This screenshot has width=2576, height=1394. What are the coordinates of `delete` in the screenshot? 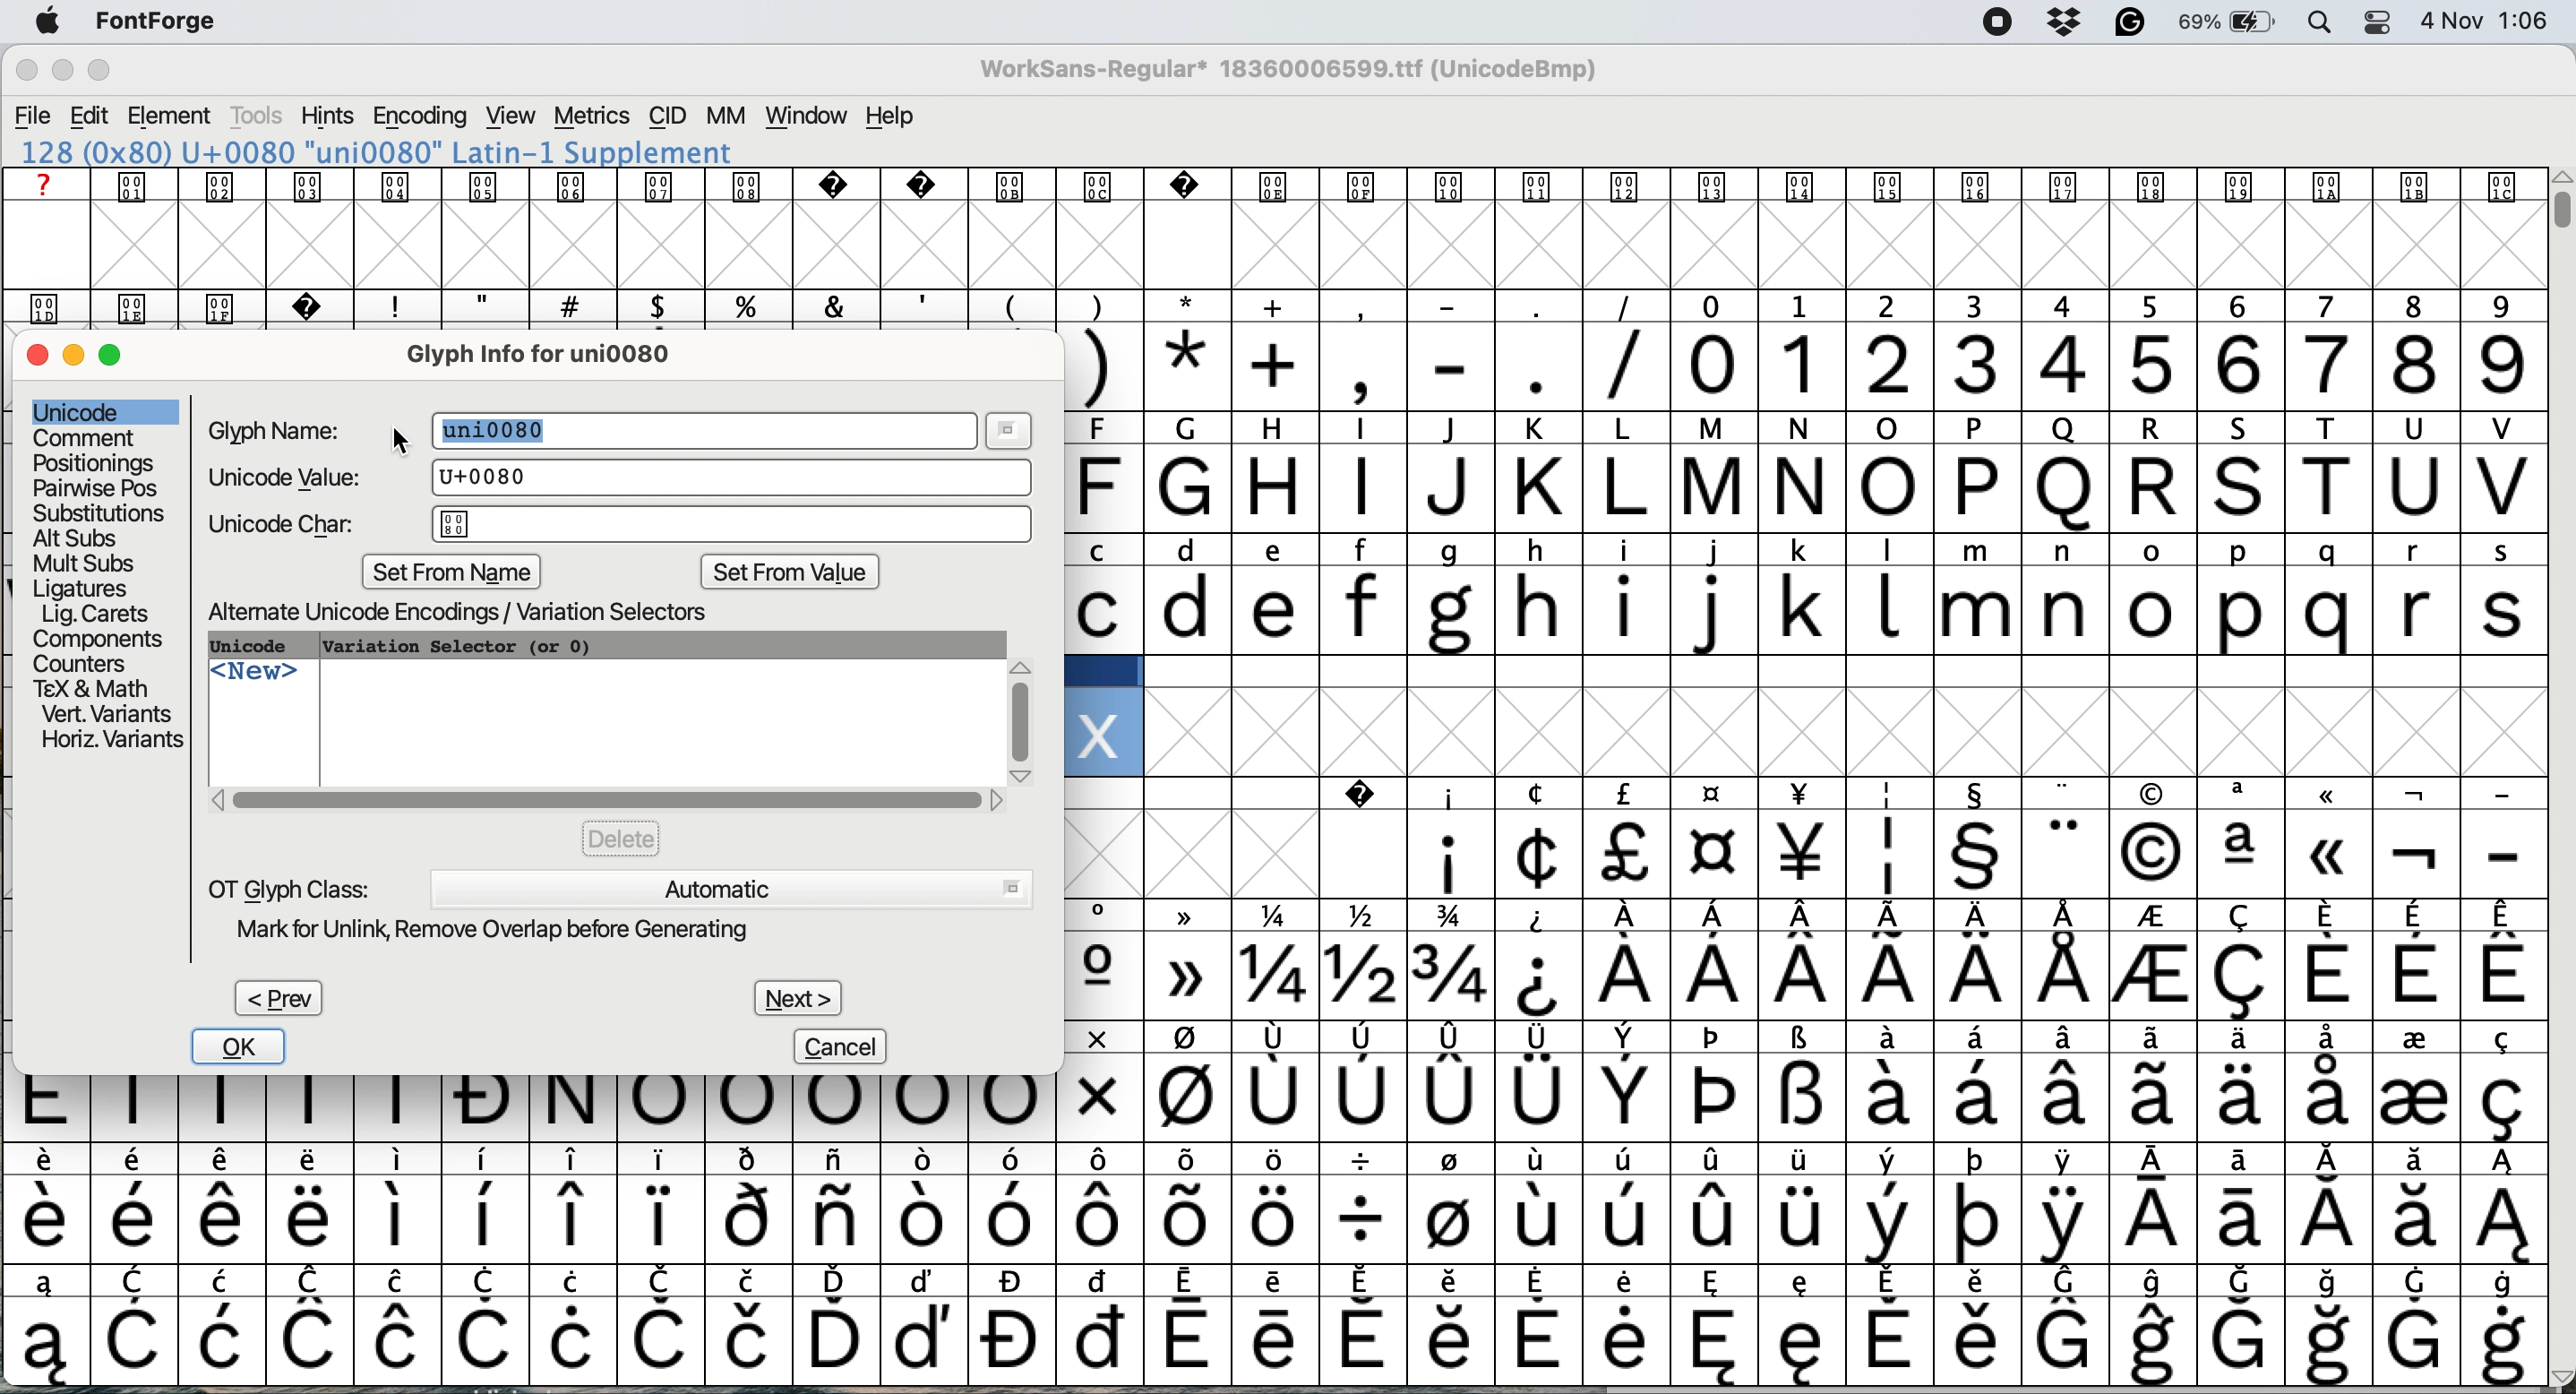 It's located at (621, 837).